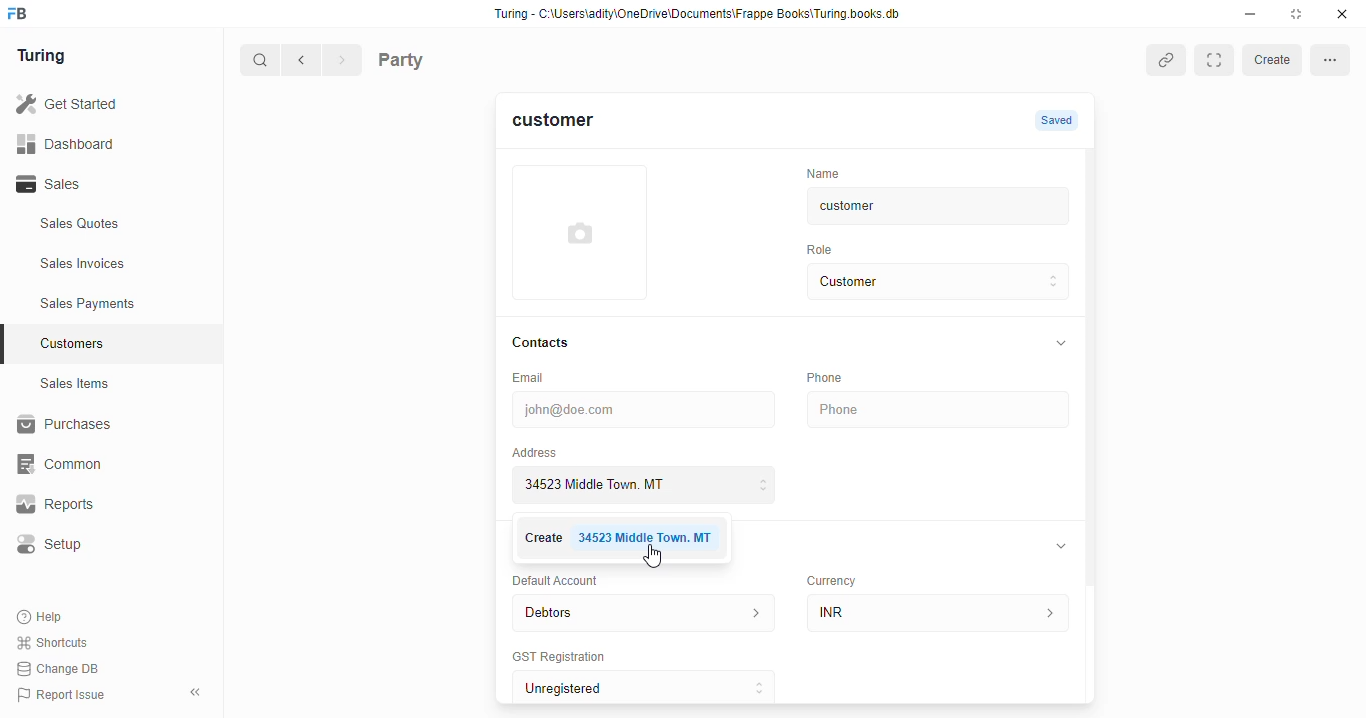 The height and width of the screenshot is (718, 1366). I want to click on Sales, so click(98, 184).